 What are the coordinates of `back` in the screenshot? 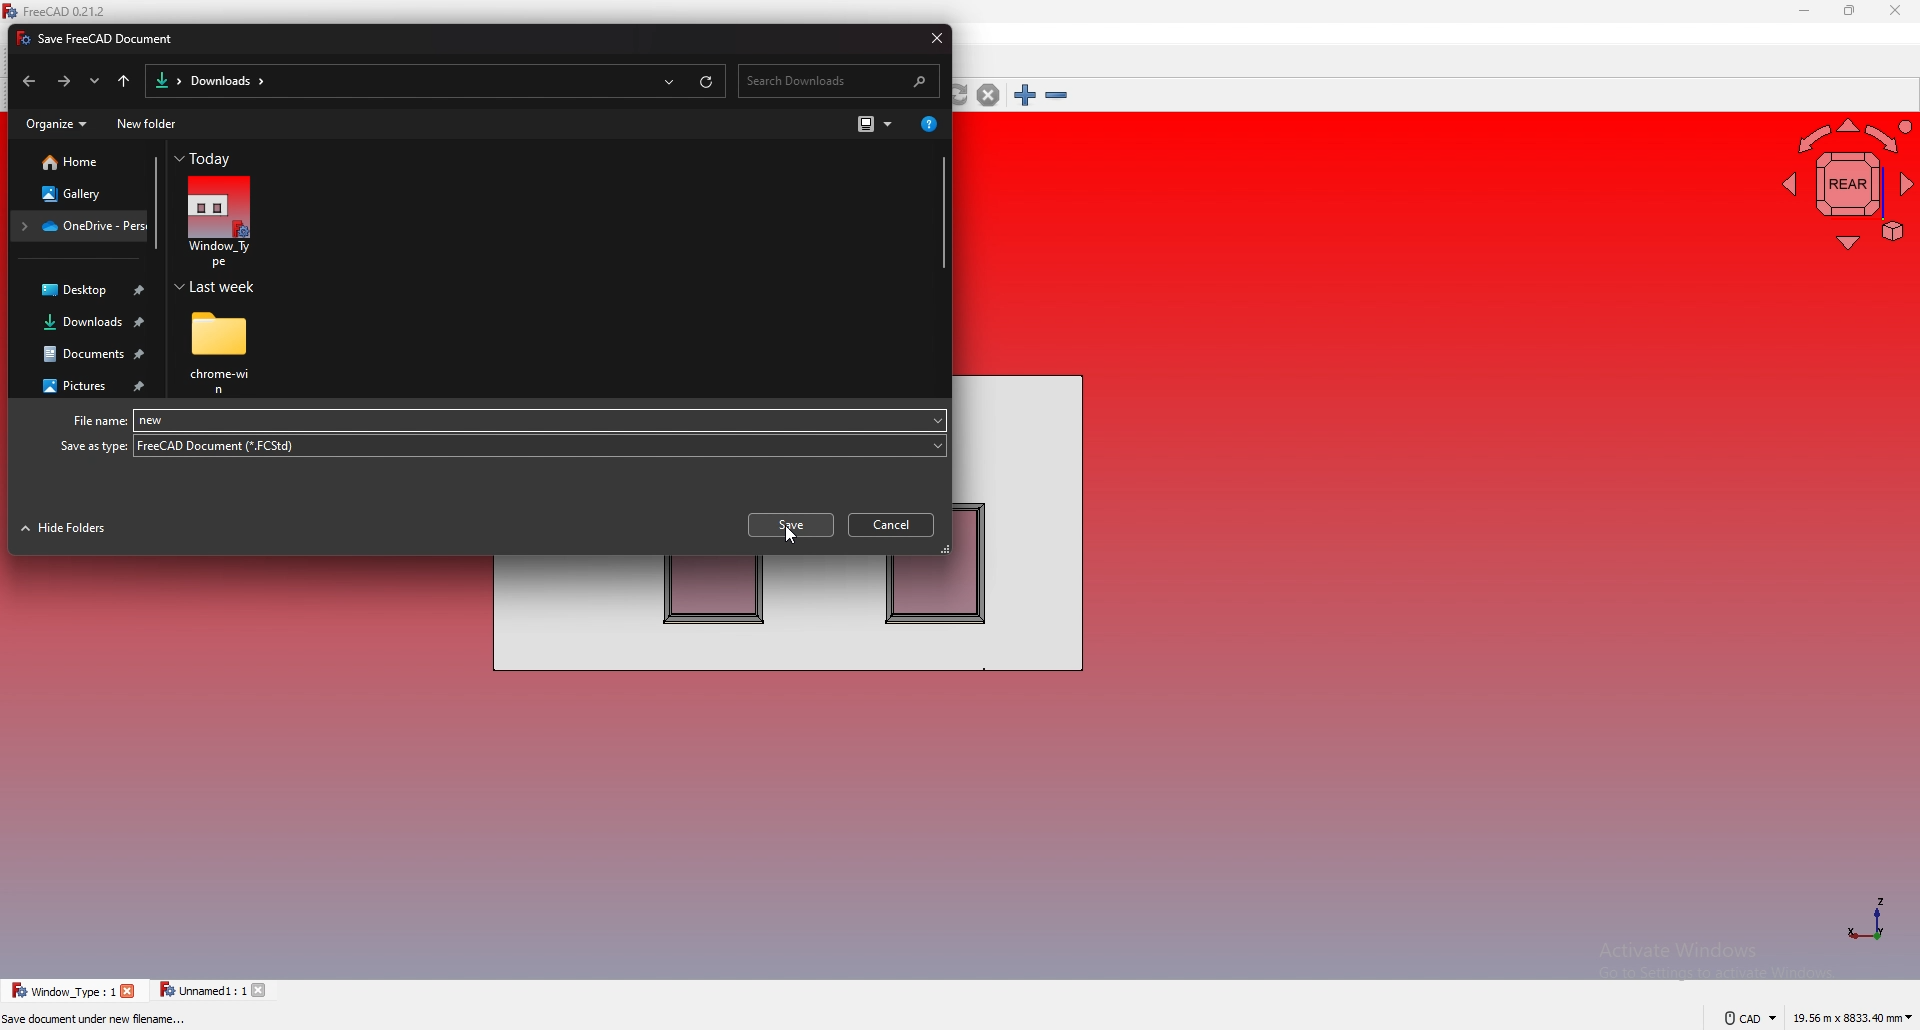 It's located at (26, 83).